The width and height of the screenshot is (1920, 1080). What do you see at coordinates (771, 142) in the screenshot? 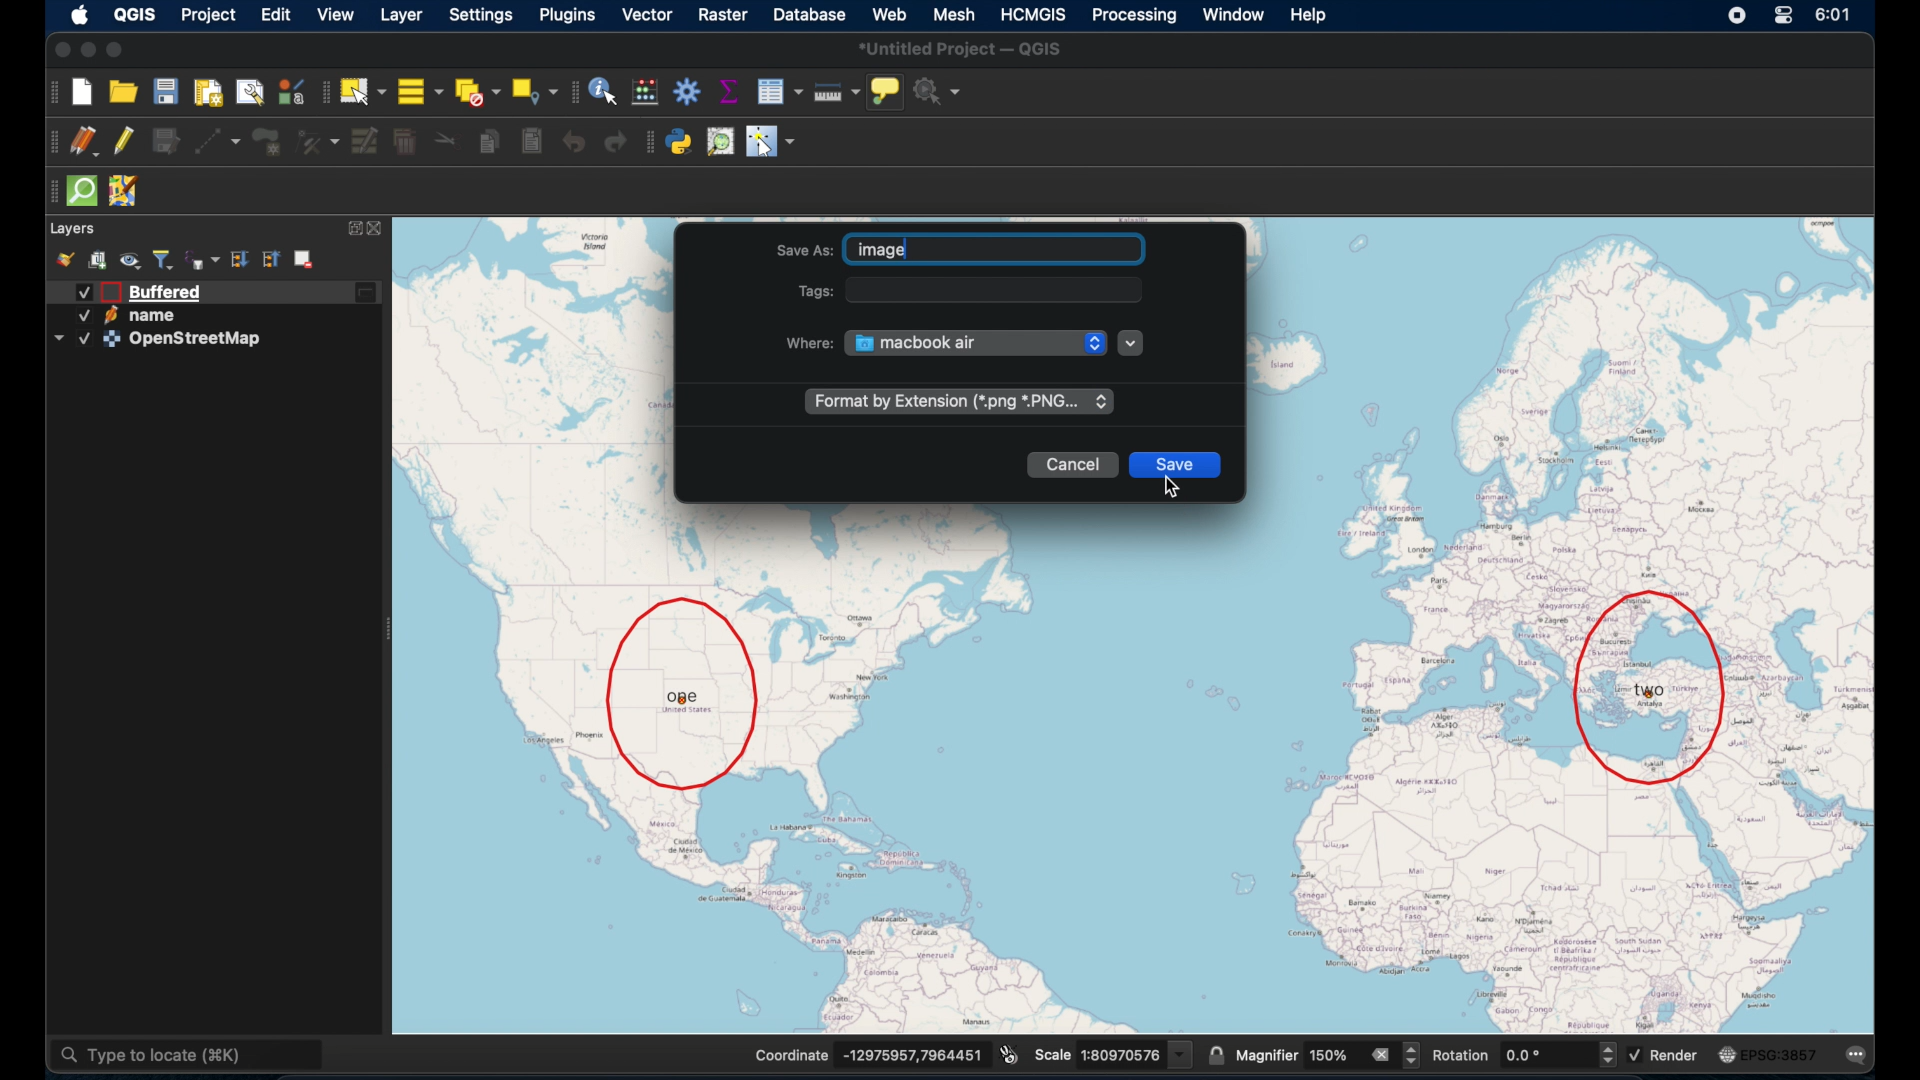
I see `switches mouse to configurable pointer` at bounding box center [771, 142].